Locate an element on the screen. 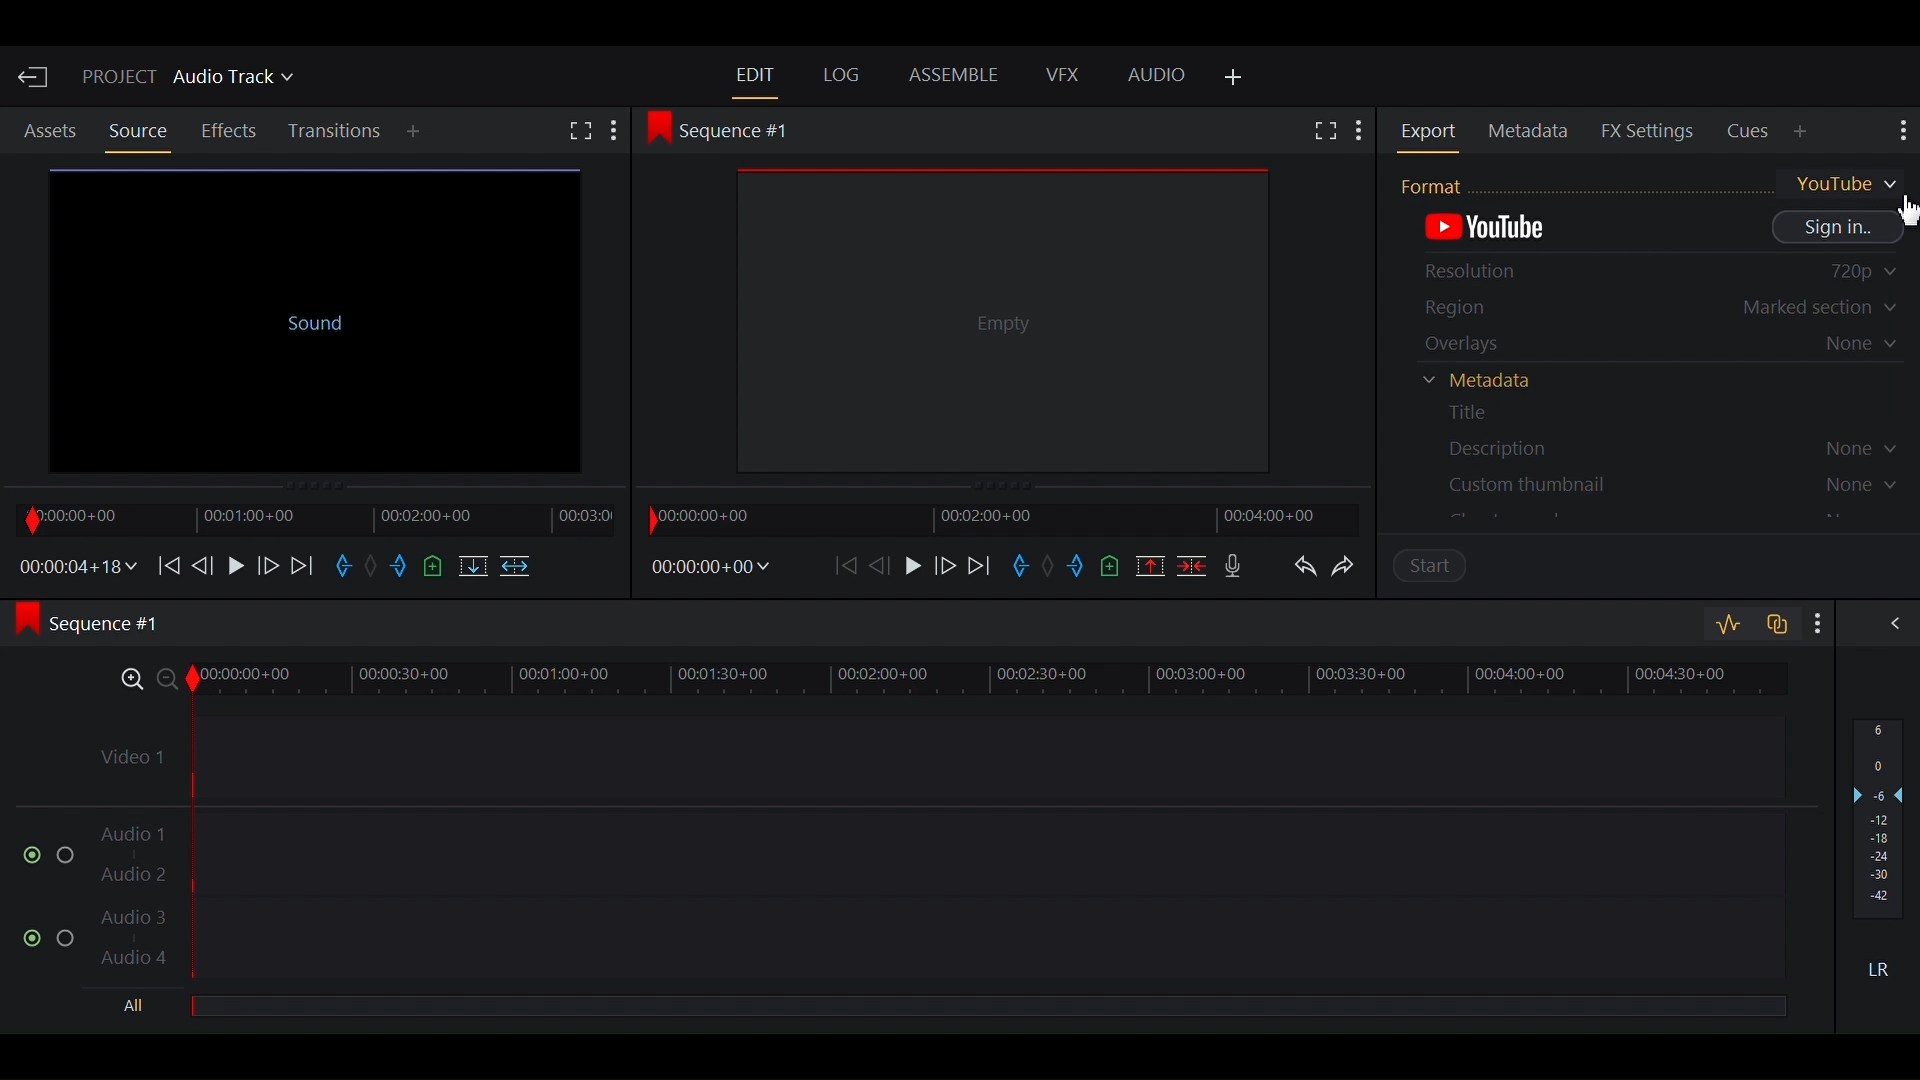  Overlays is located at coordinates (1657, 345).